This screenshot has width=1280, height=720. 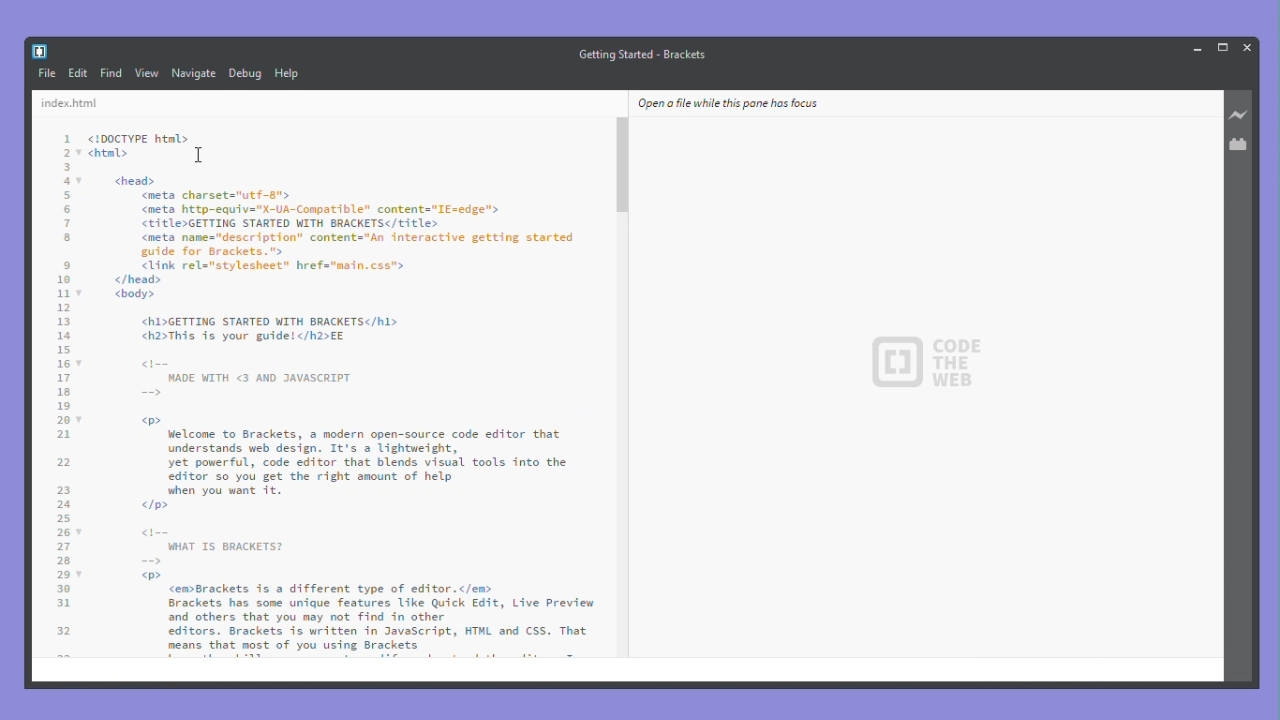 What do you see at coordinates (77, 102) in the screenshot?
I see `index.html` at bounding box center [77, 102].